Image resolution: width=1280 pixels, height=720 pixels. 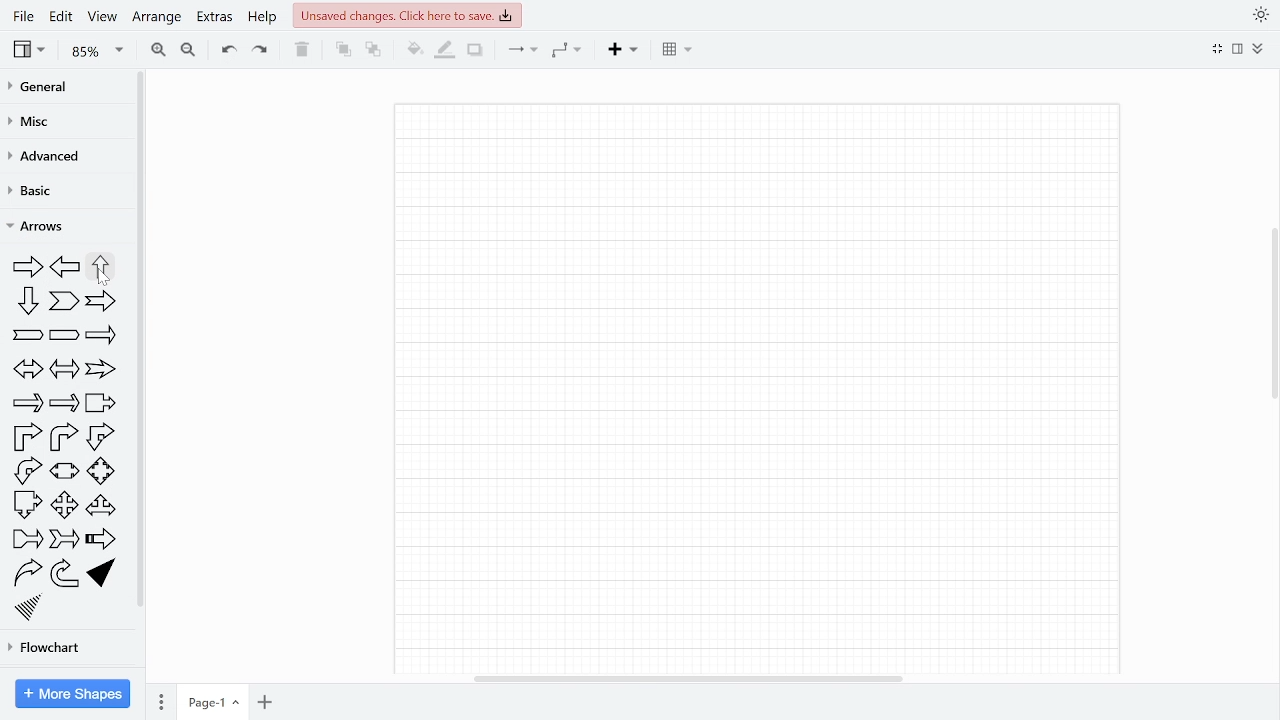 What do you see at coordinates (1272, 320) in the screenshot?
I see `Vertical scrolbar` at bounding box center [1272, 320].